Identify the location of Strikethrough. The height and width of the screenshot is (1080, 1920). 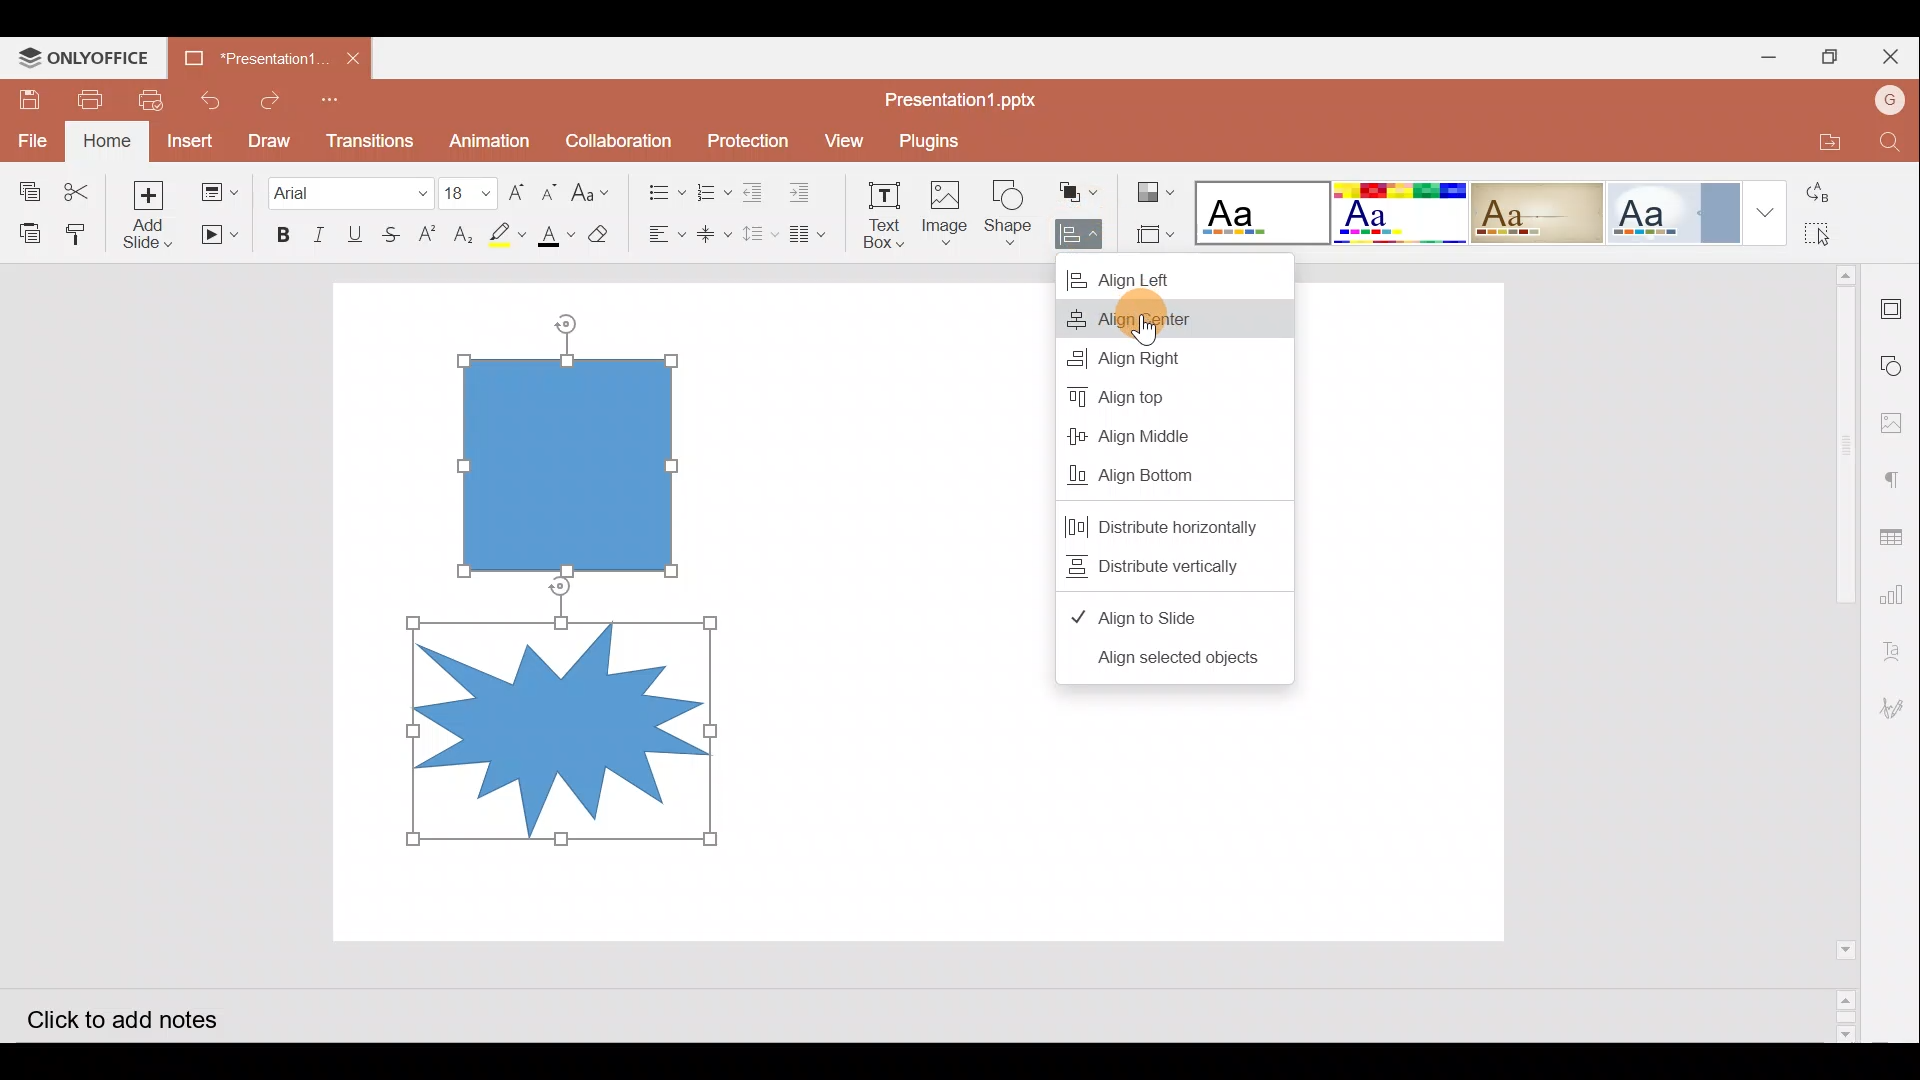
(396, 231).